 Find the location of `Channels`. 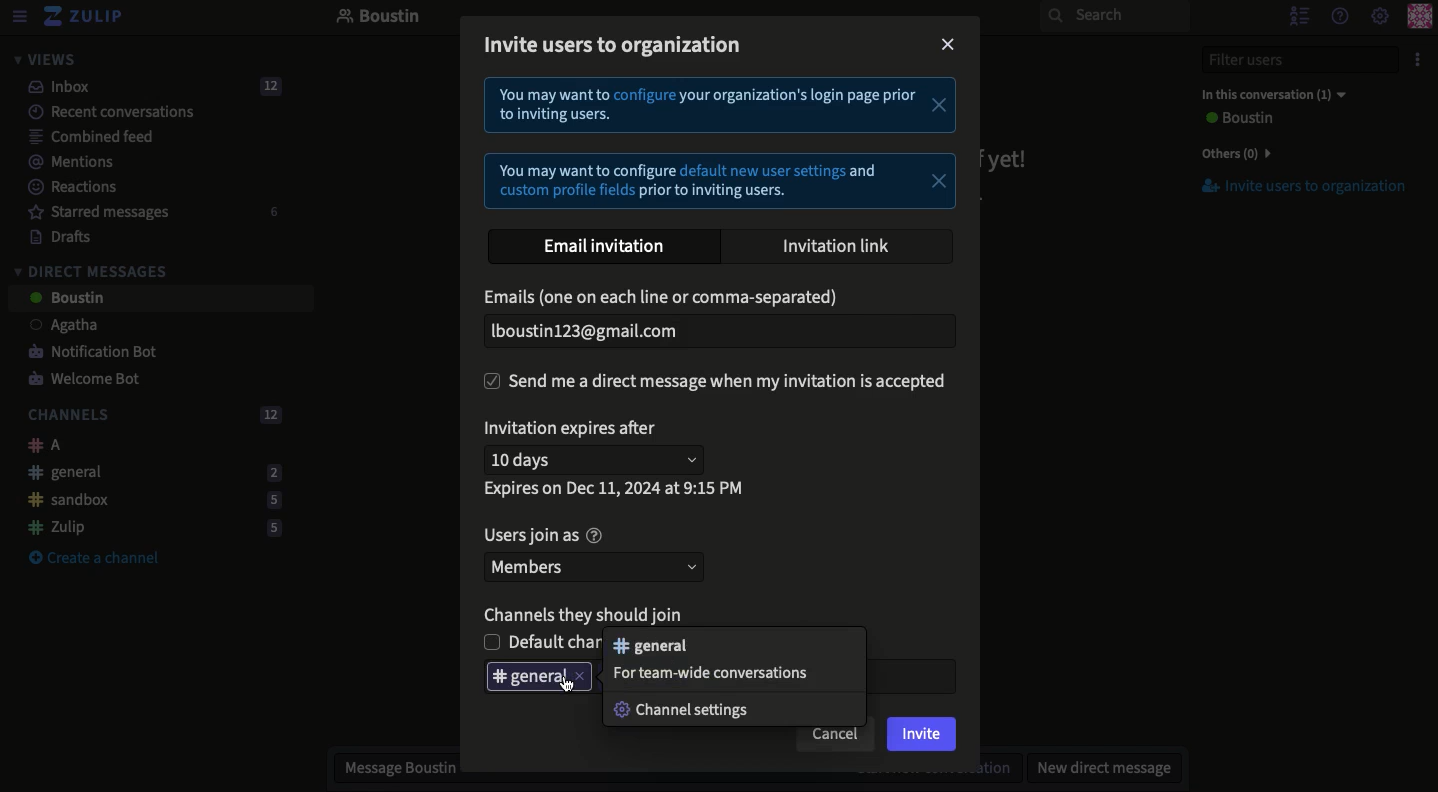

Channels is located at coordinates (150, 416).